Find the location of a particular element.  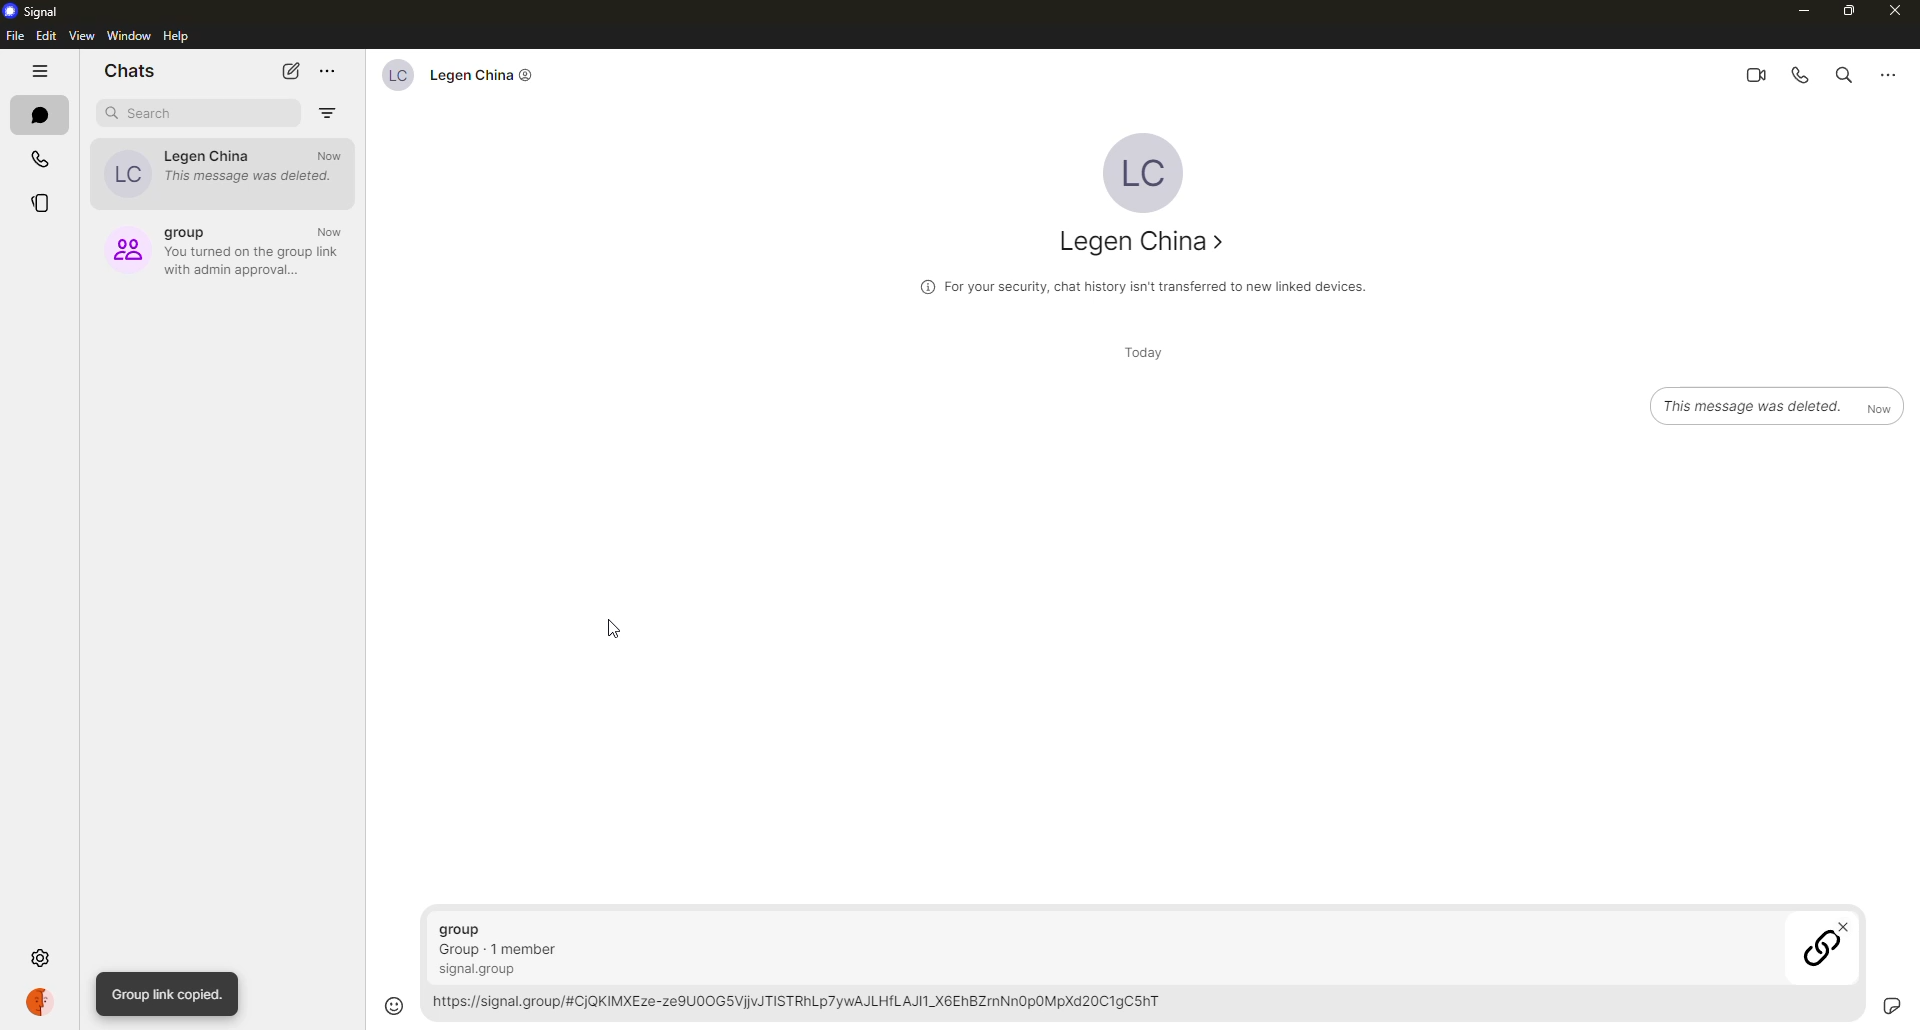

profile is located at coordinates (43, 1001).